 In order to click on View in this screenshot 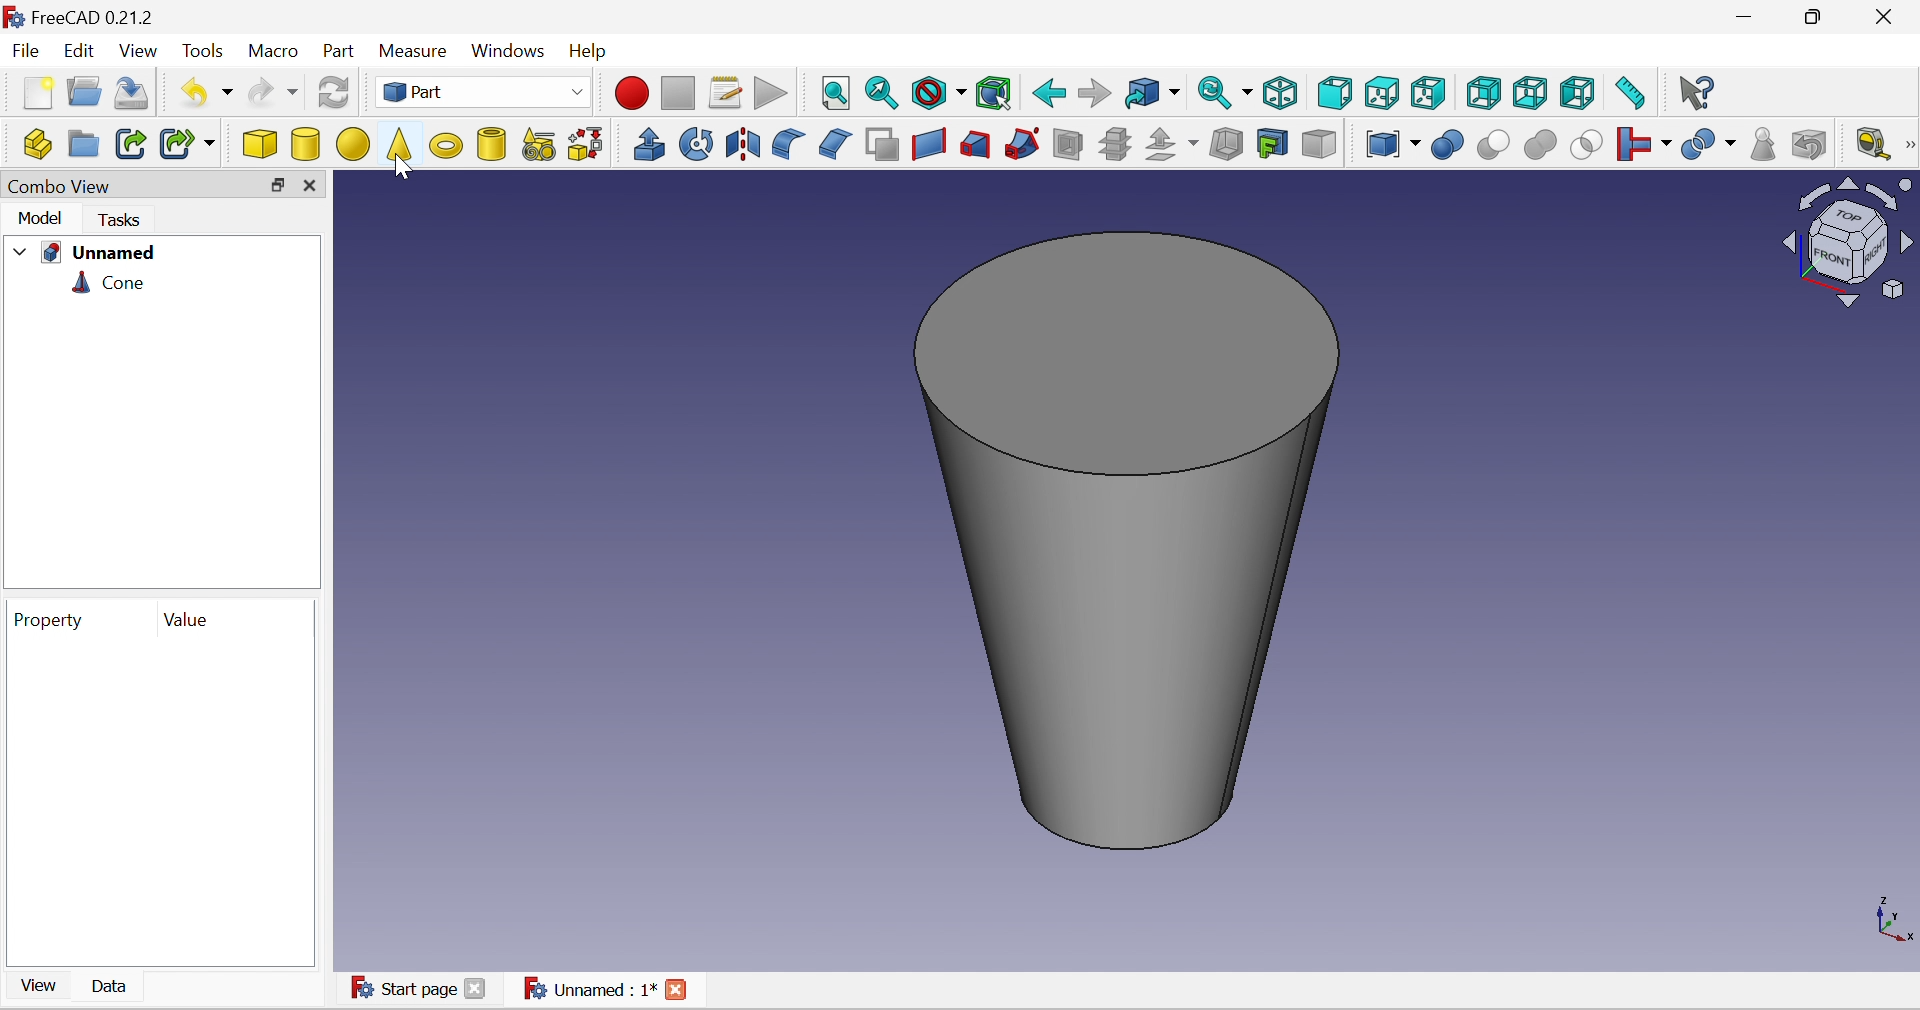, I will do `click(42, 983)`.